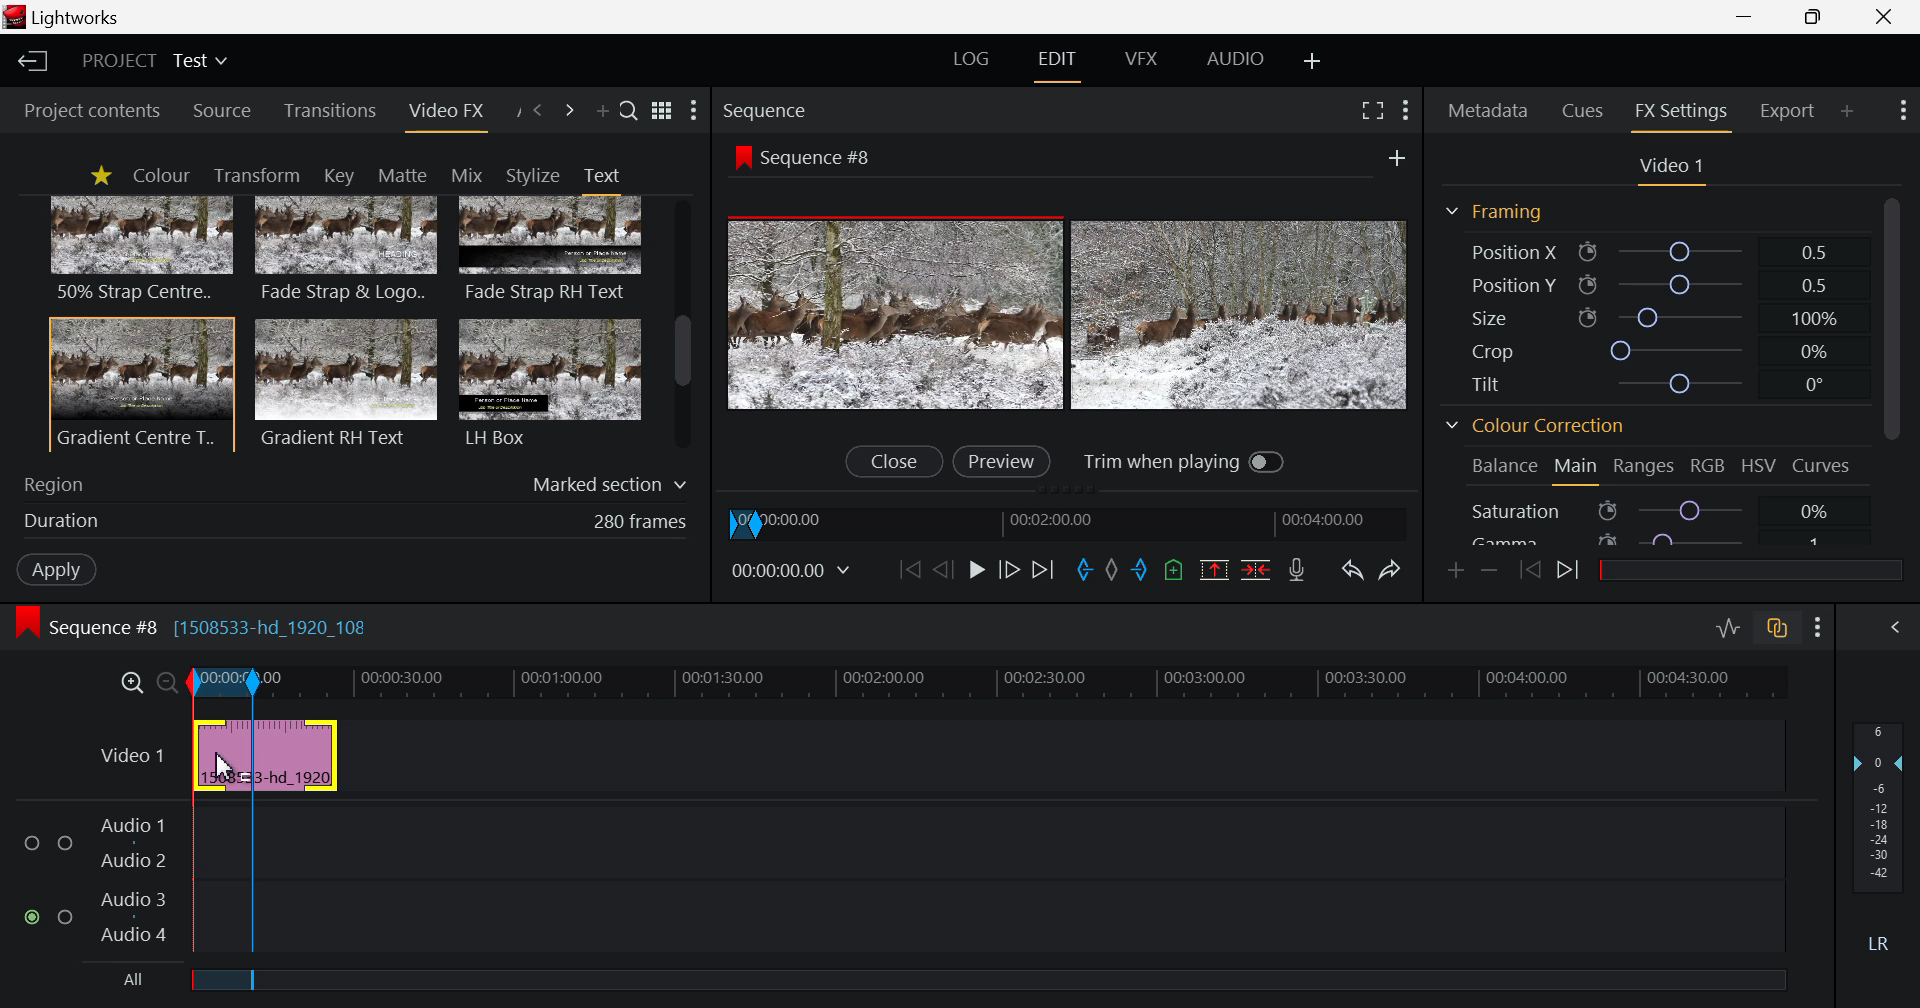 Image resolution: width=1920 pixels, height=1008 pixels. Describe the element at coordinates (1708, 469) in the screenshot. I see `RGB` at that location.